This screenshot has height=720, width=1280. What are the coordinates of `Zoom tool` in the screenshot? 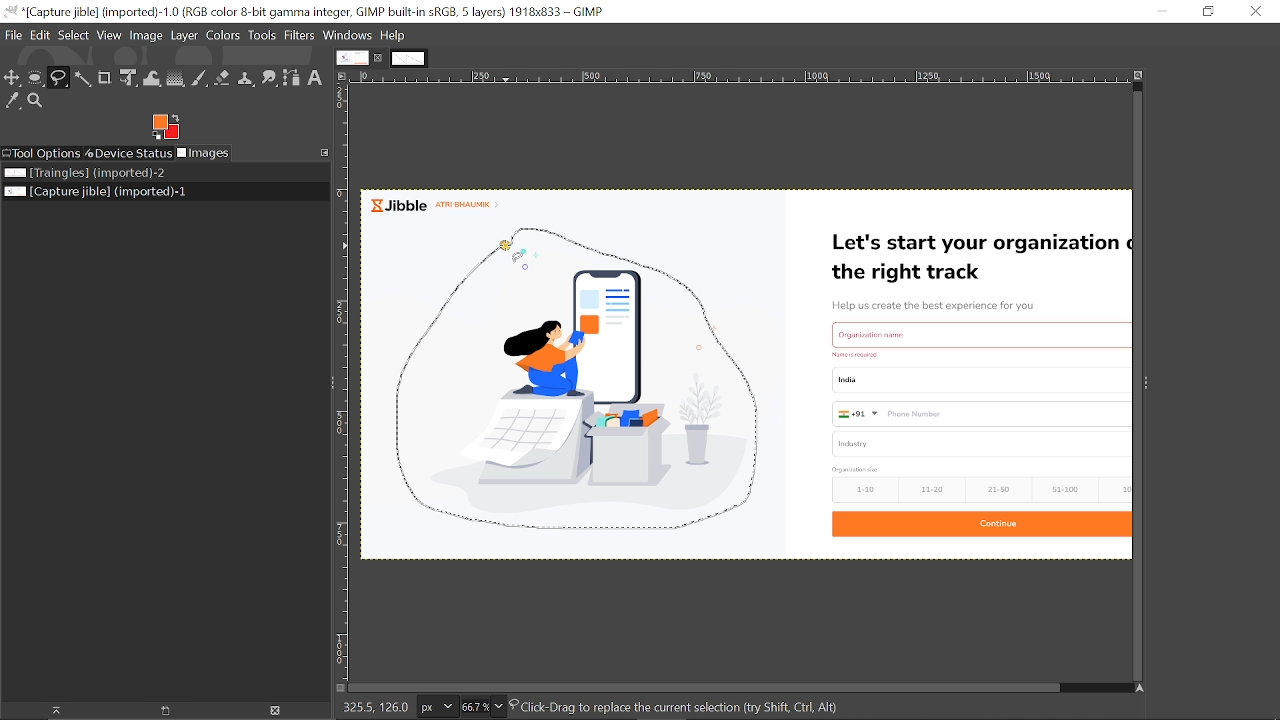 It's located at (35, 100).